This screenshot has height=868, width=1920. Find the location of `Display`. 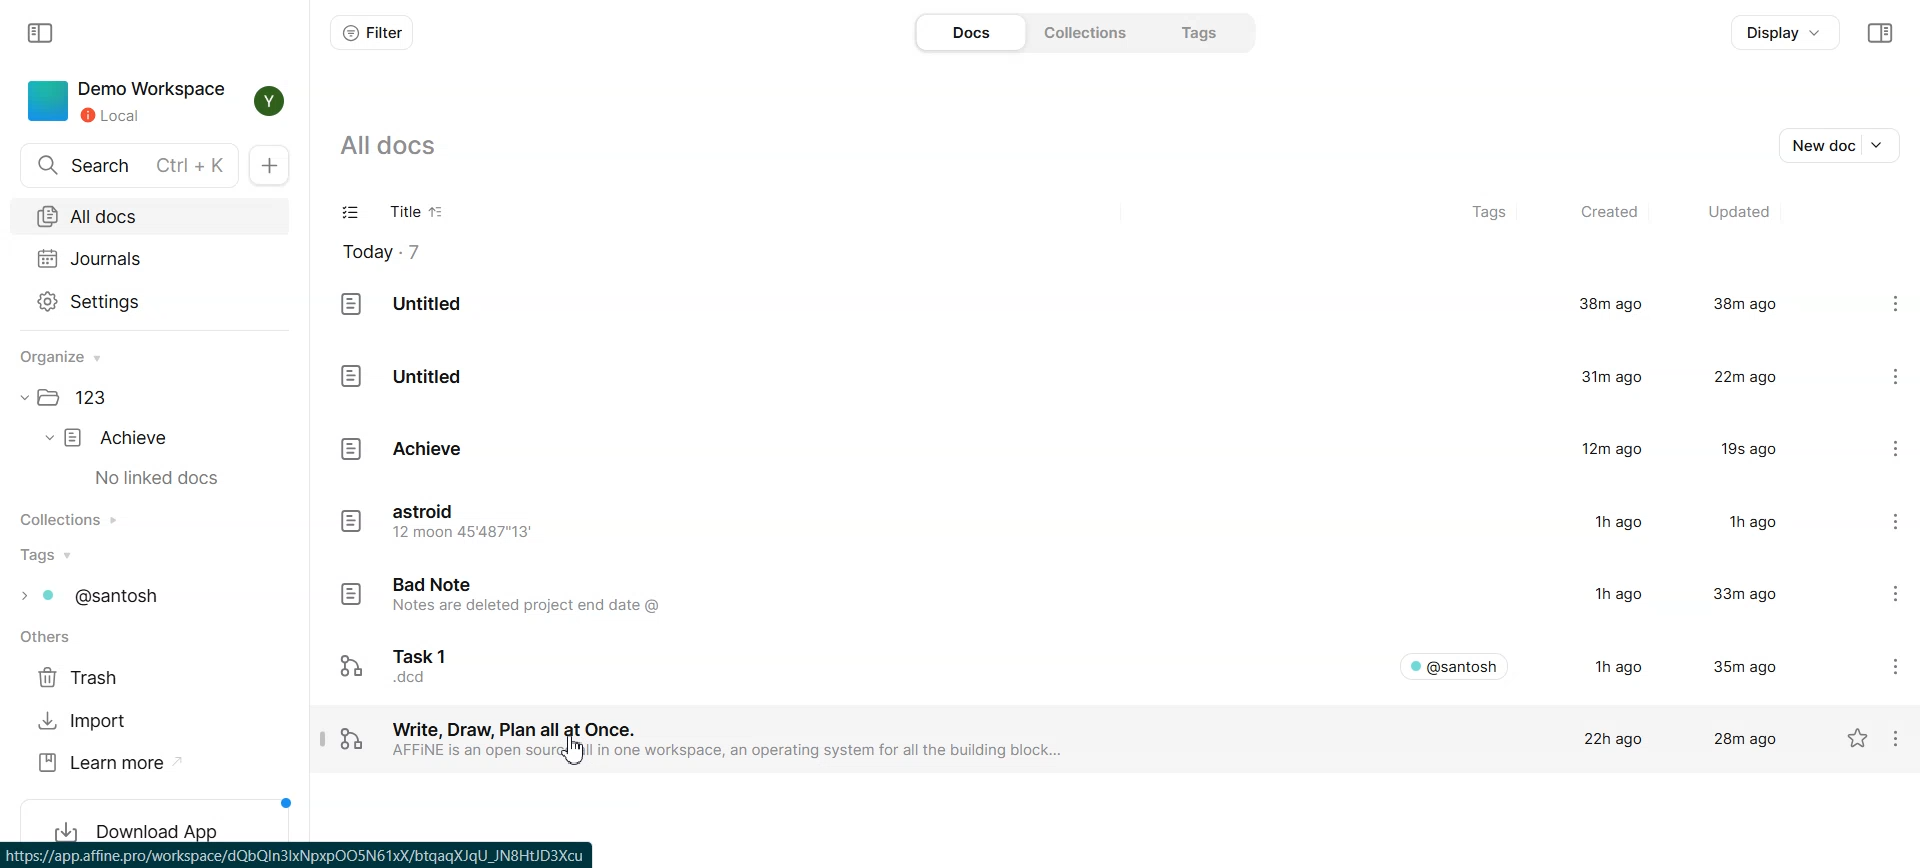

Display is located at coordinates (1786, 33).